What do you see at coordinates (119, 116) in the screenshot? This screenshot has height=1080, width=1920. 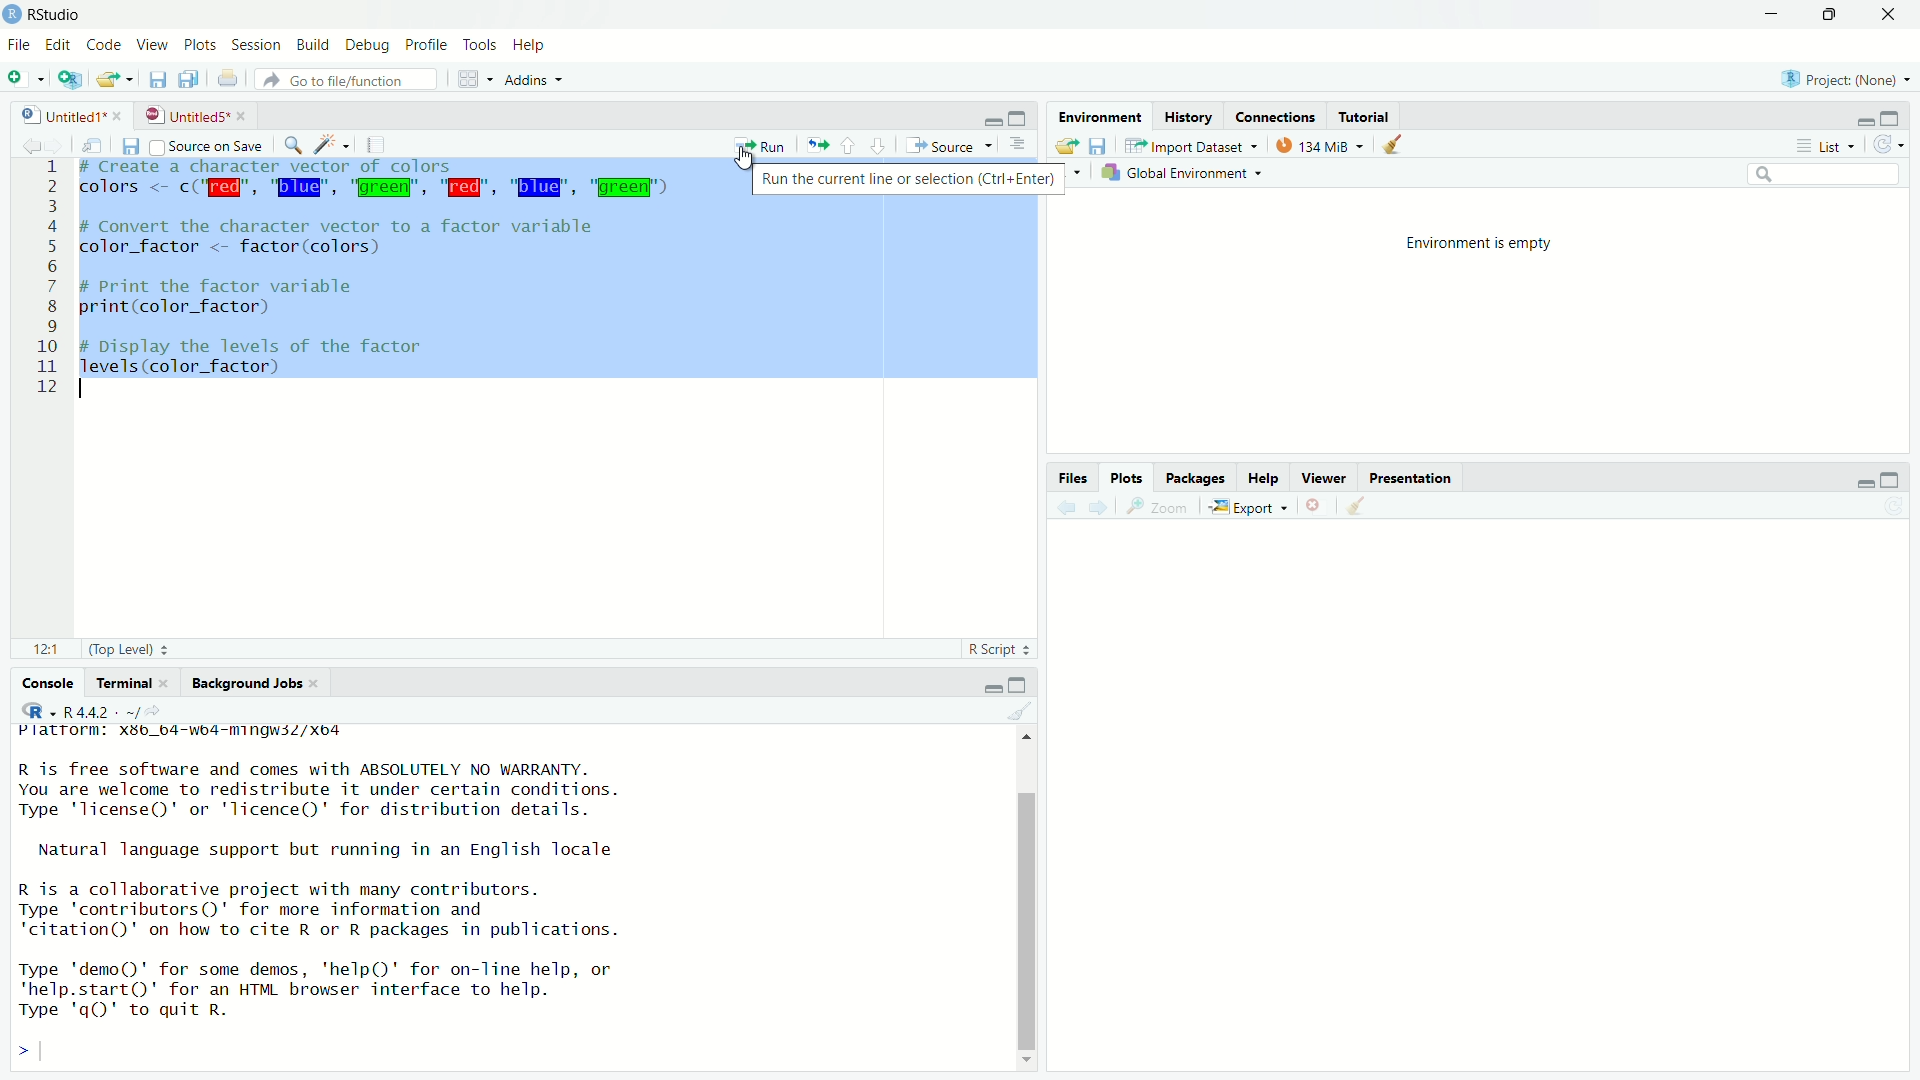 I see `close` at bounding box center [119, 116].